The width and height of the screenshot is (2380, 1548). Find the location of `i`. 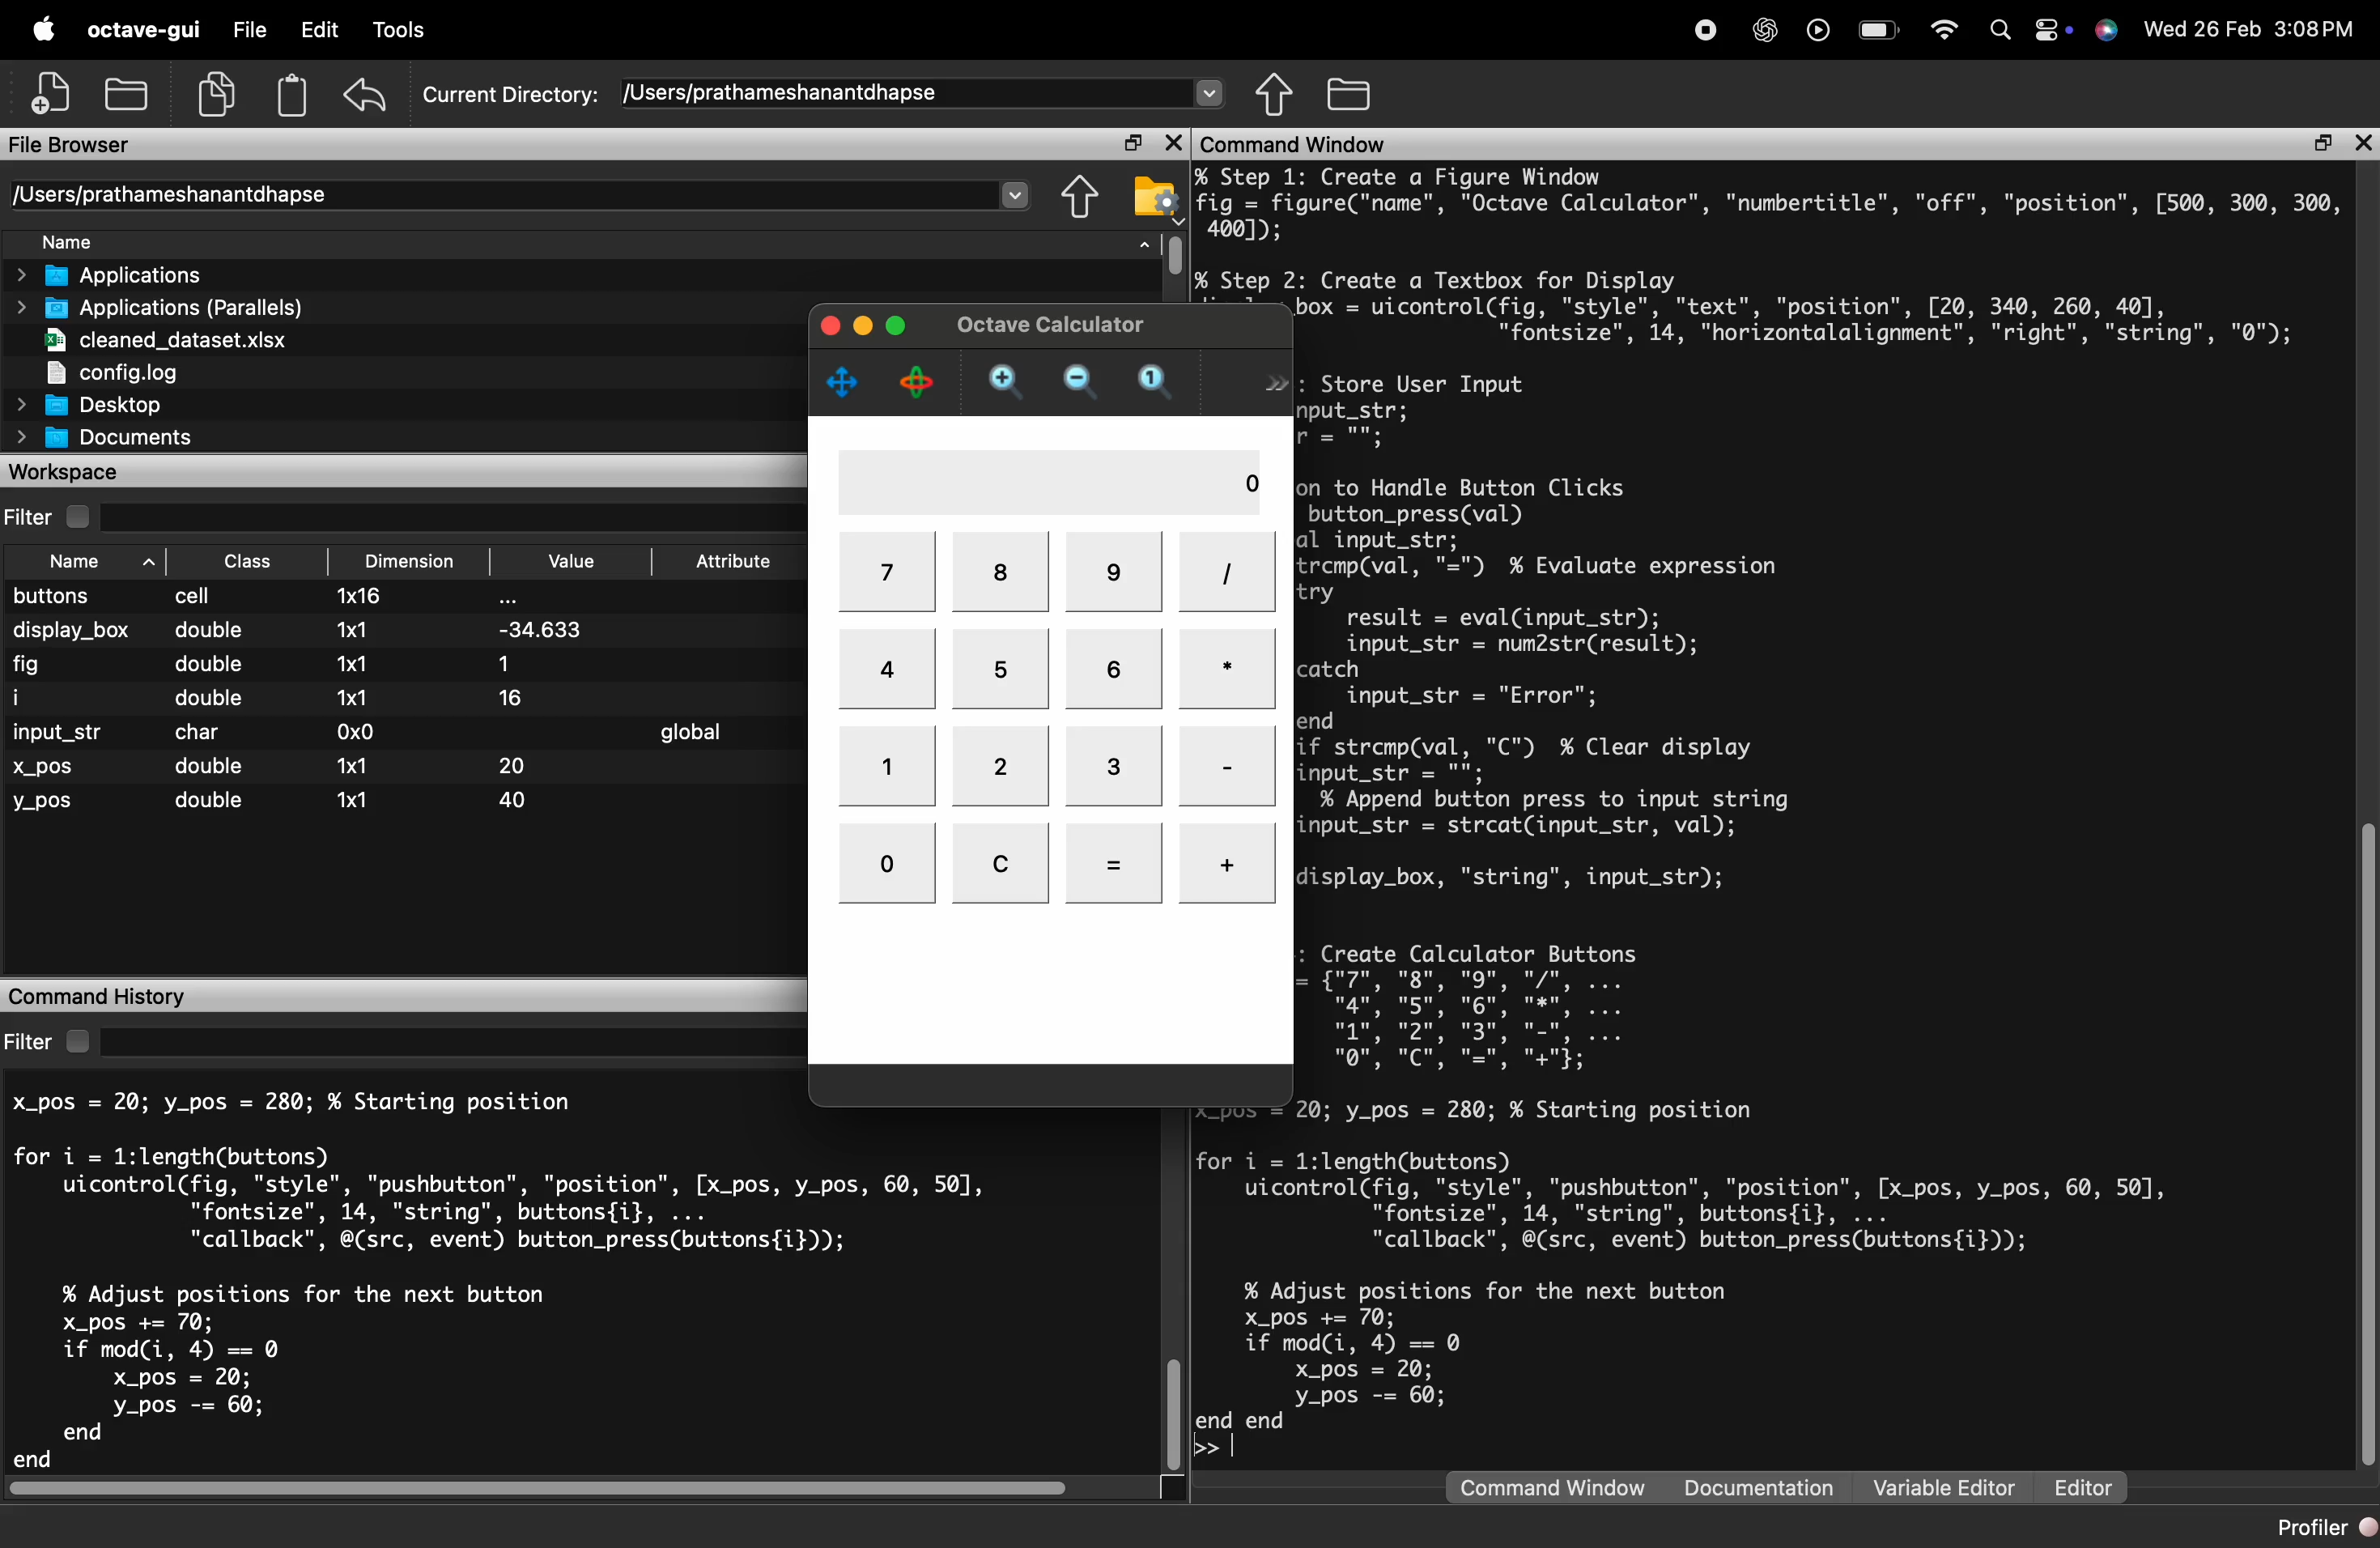

i is located at coordinates (26, 697).